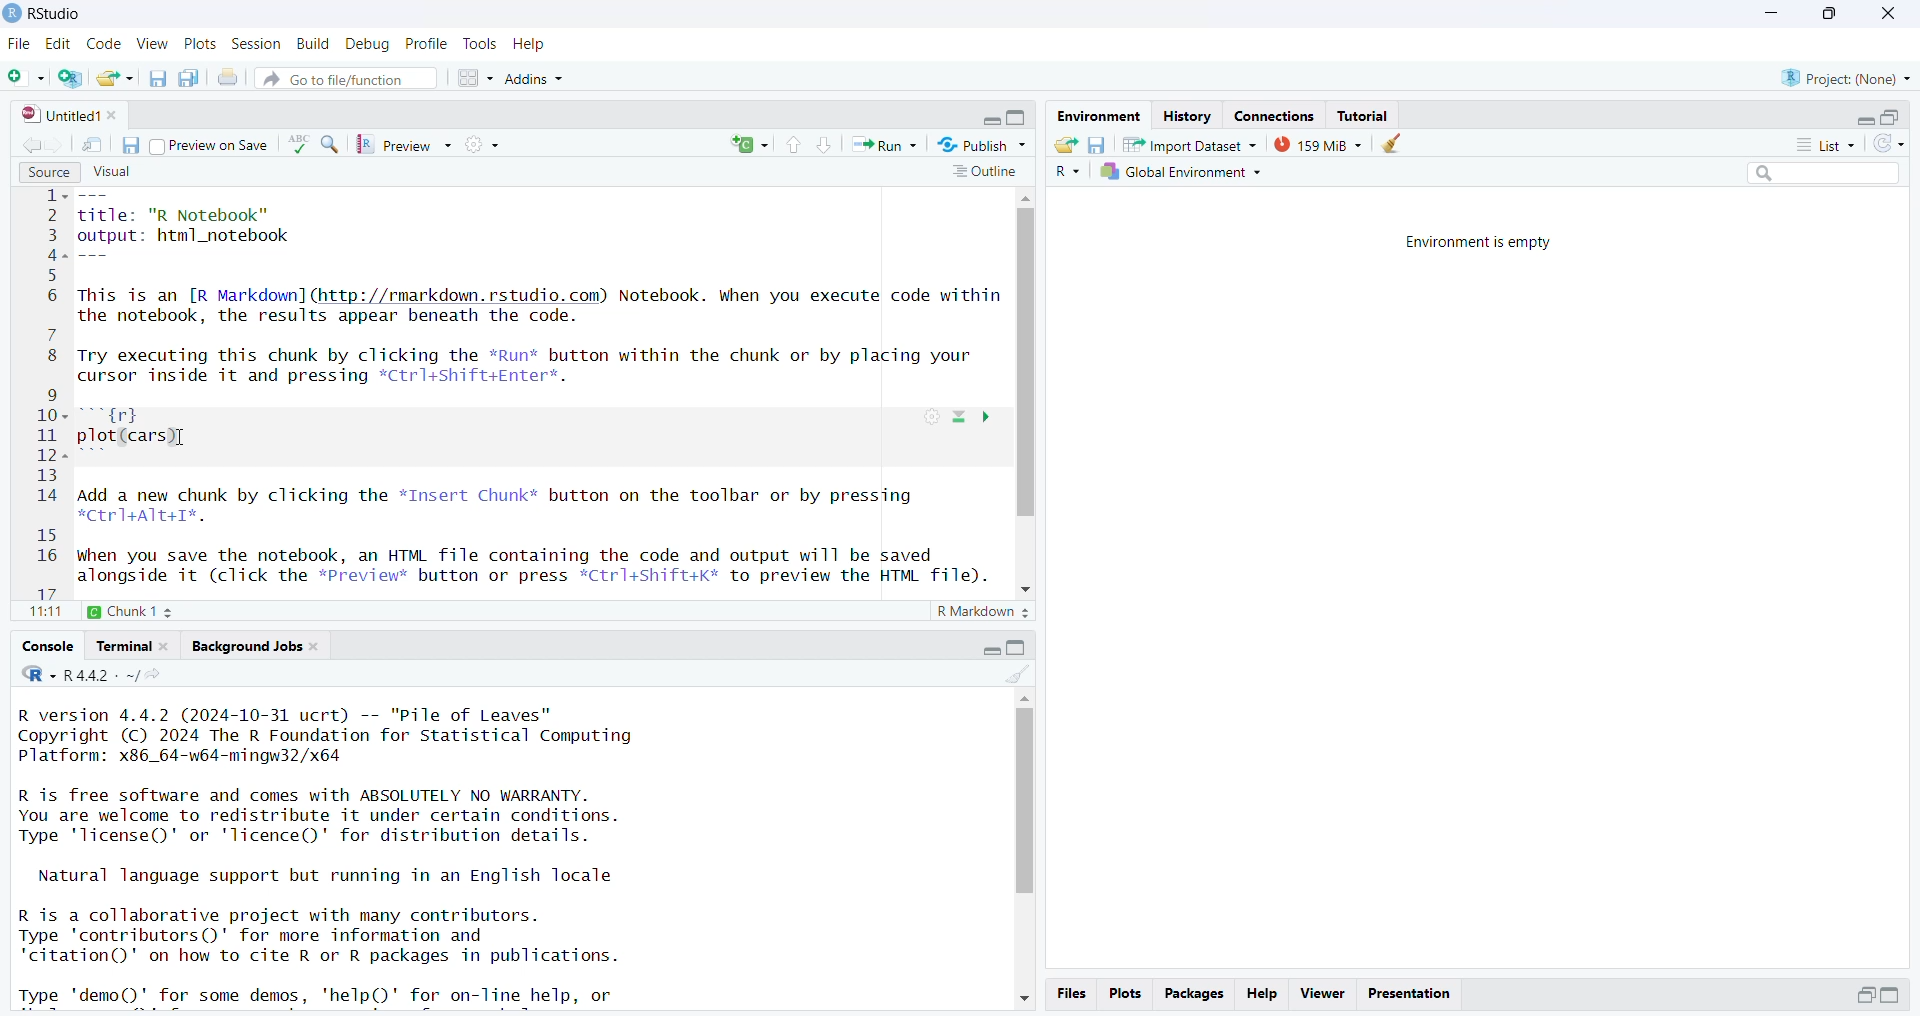 The image size is (1920, 1016). Describe the element at coordinates (211, 147) in the screenshot. I see `preview on save` at that location.